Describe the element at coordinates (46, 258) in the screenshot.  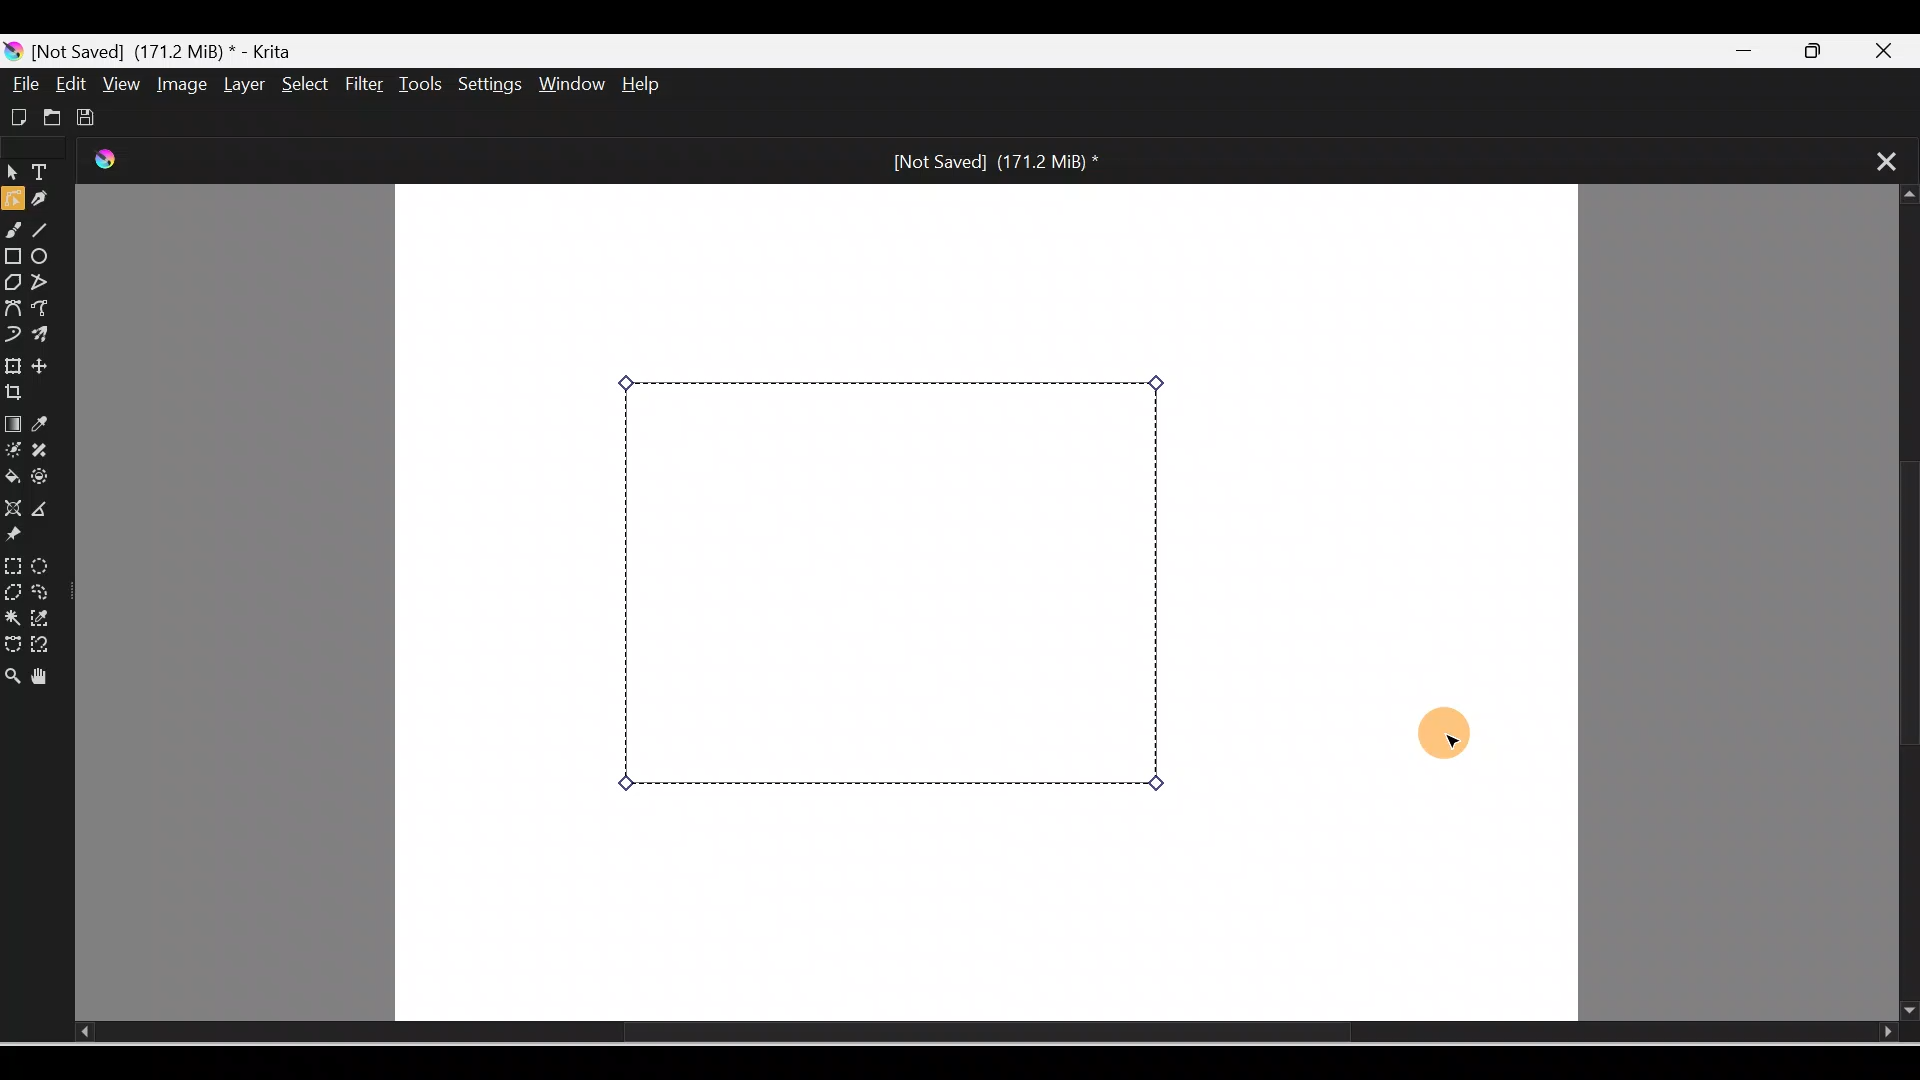
I see `Ellipse` at that location.